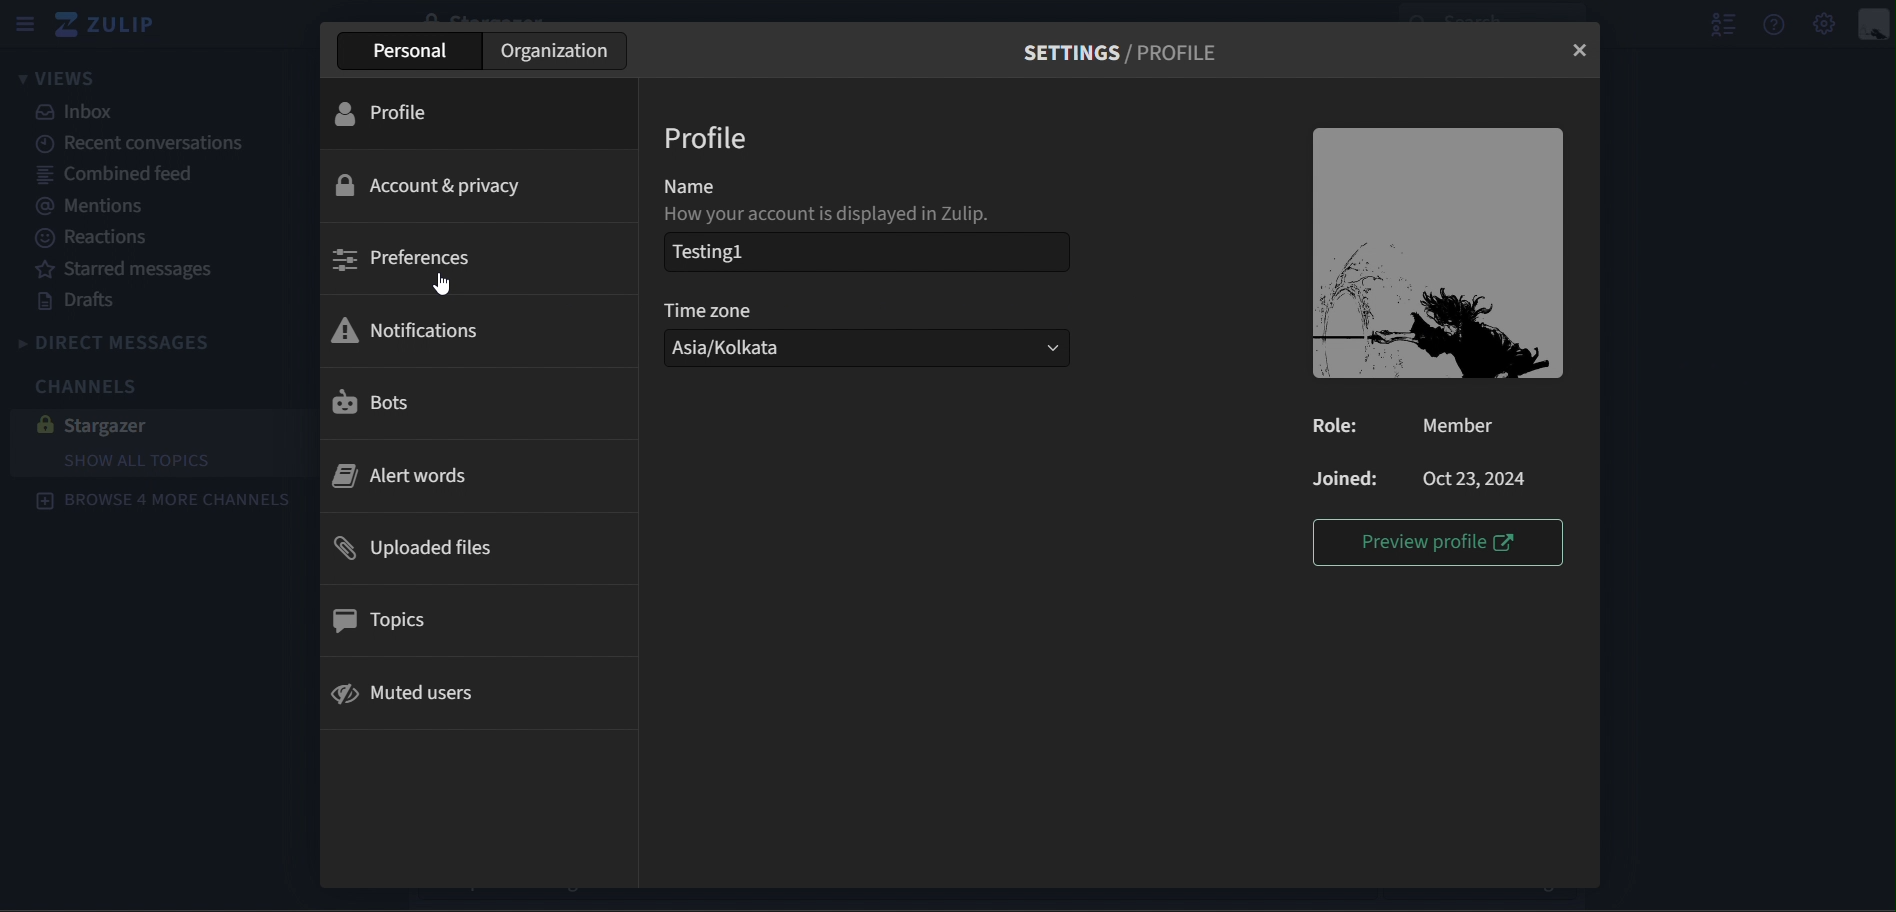  What do you see at coordinates (706, 137) in the screenshot?
I see `profile` at bounding box center [706, 137].